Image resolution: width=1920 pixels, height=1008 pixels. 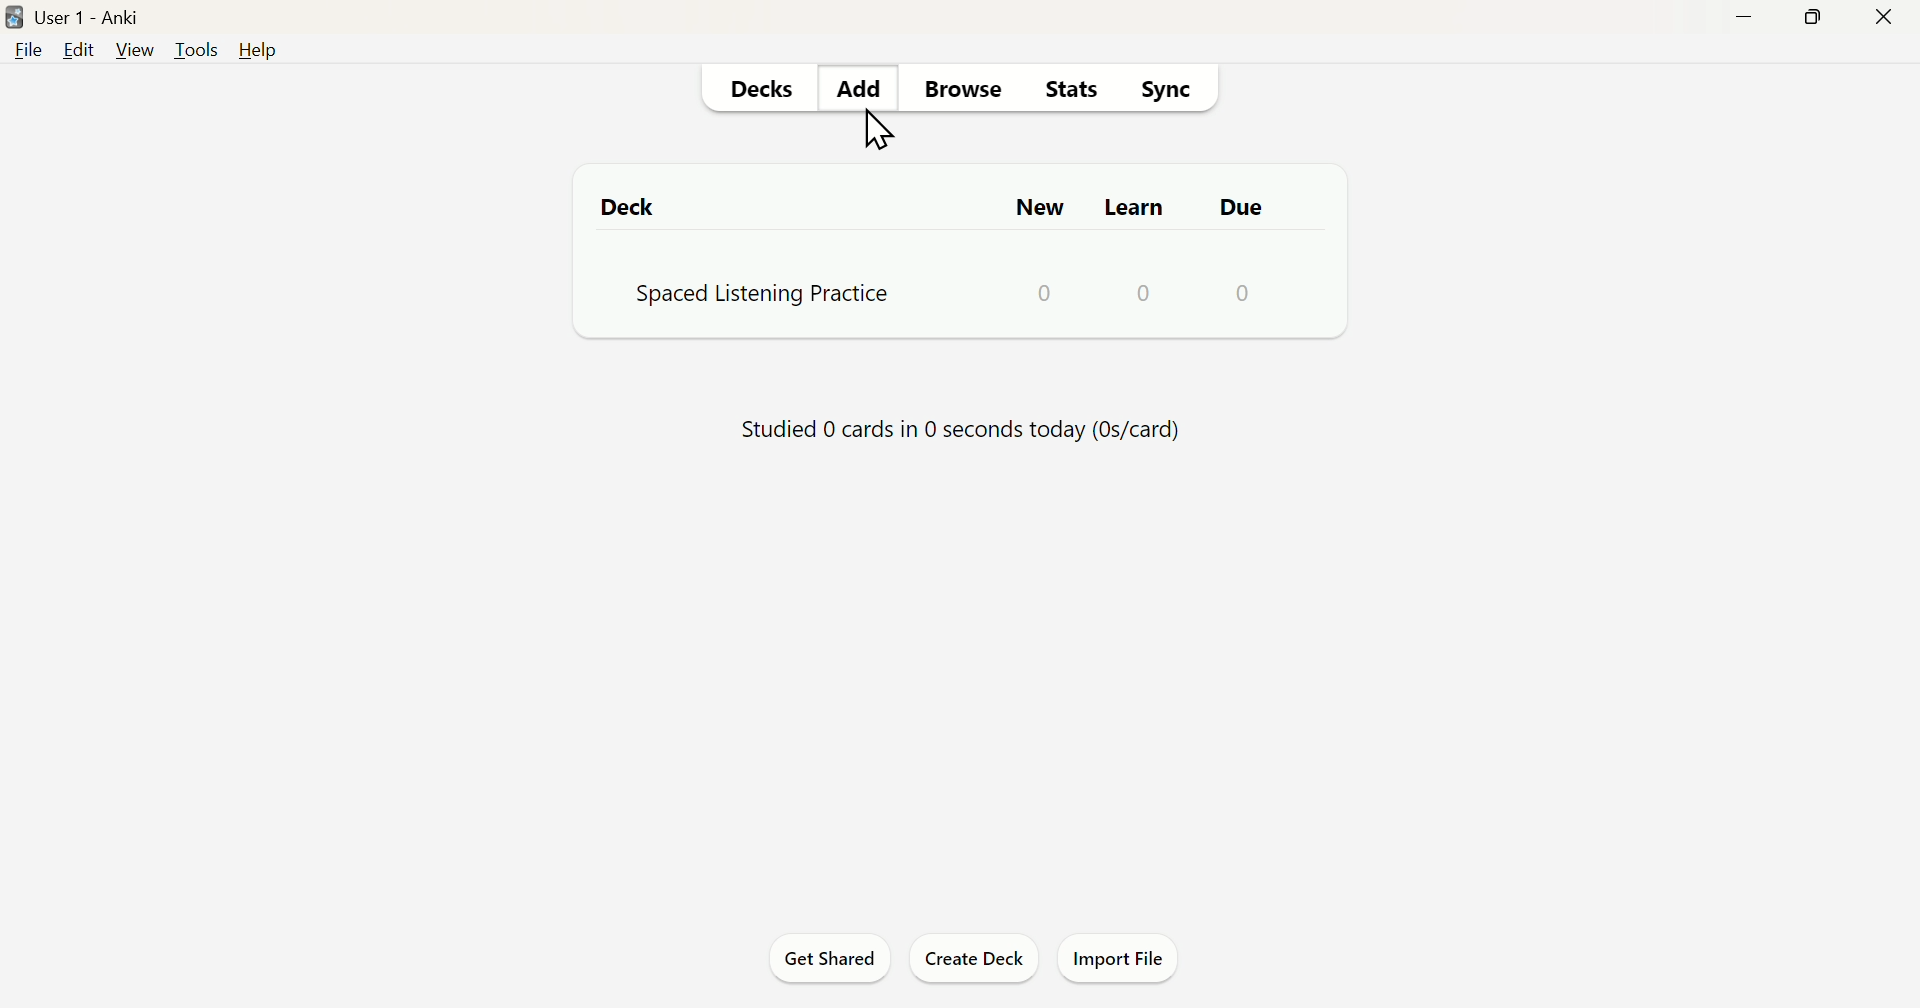 What do you see at coordinates (1066, 93) in the screenshot?
I see `Stats` at bounding box center [1066, 93].